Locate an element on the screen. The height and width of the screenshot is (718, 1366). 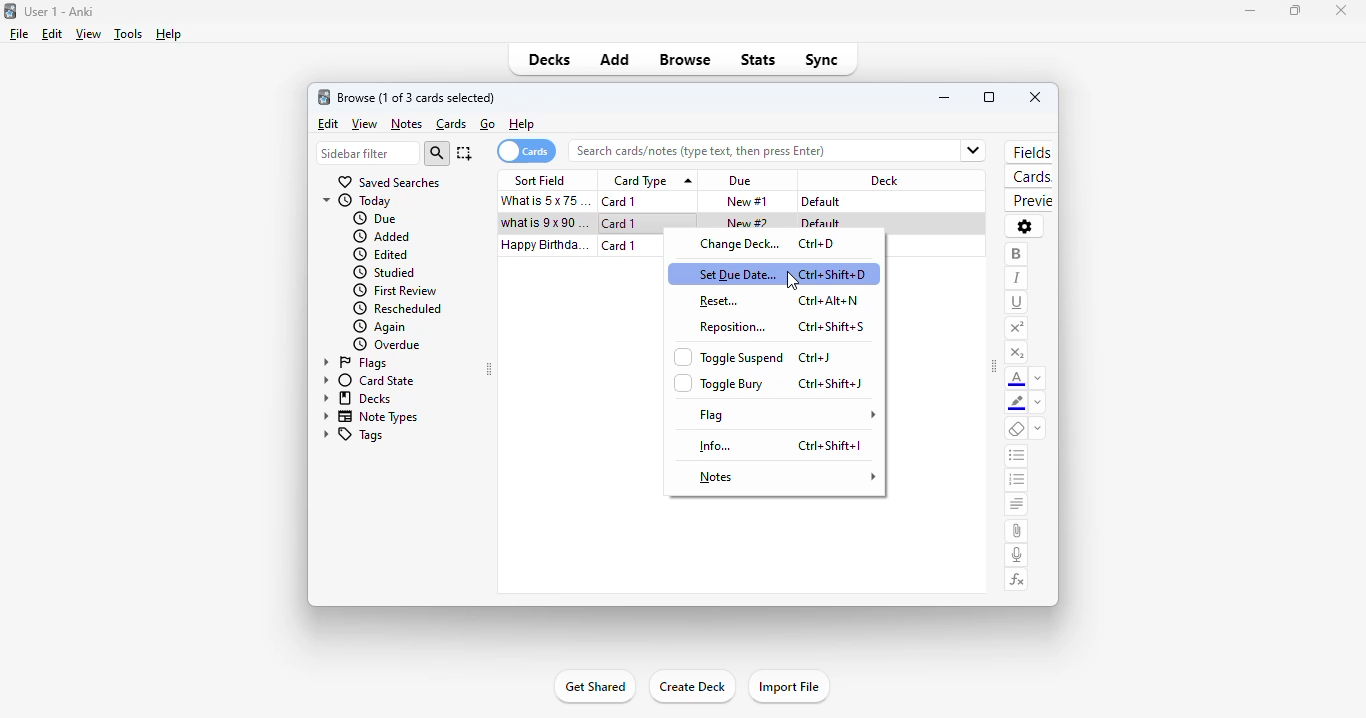
tools is located at coordinates (128, 34).